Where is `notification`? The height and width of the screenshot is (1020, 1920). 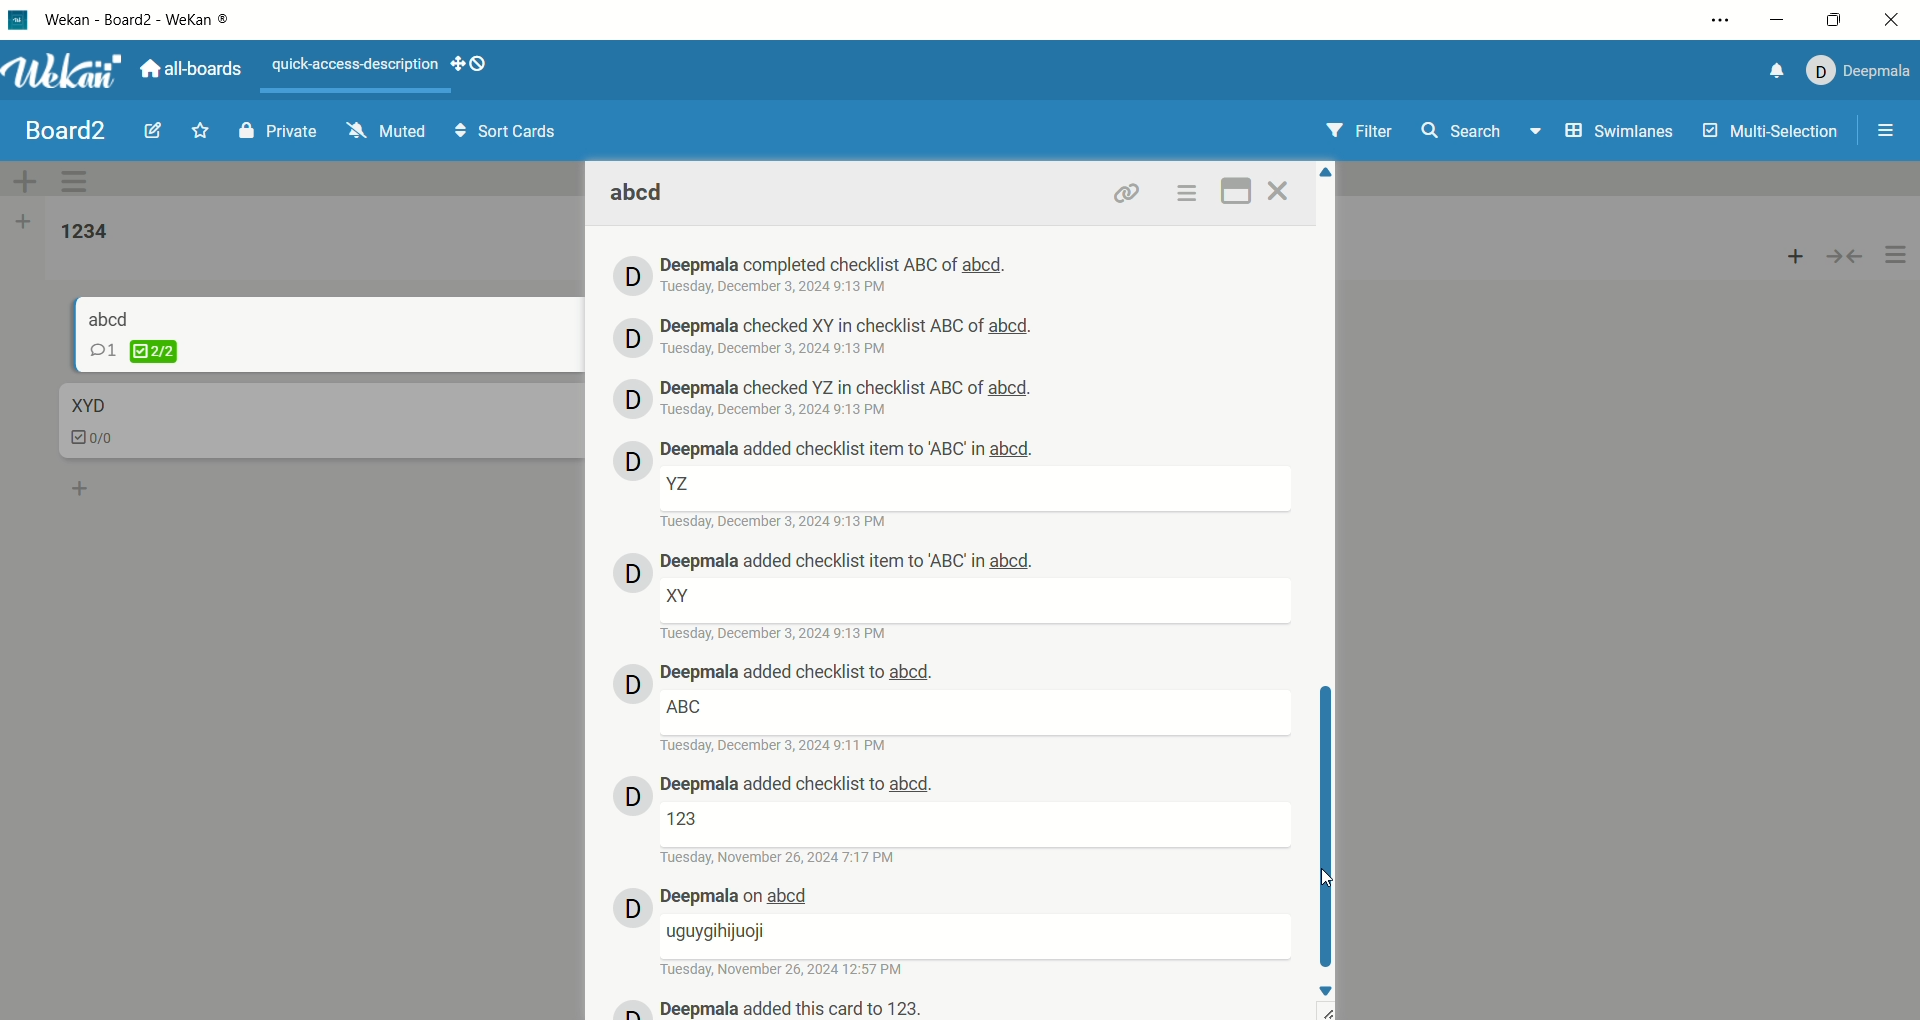 notification is located at coordinates (1771, 74).